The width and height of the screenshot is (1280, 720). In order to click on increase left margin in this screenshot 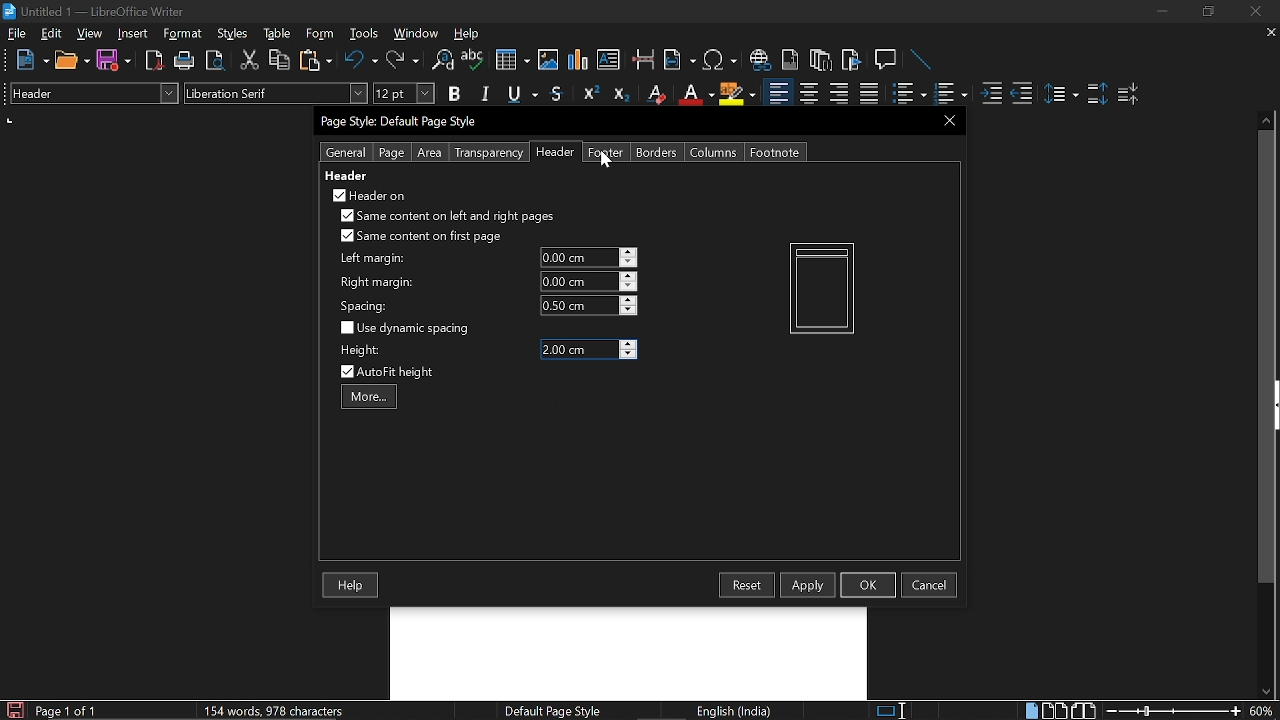, I will do `click(629, 252)`.